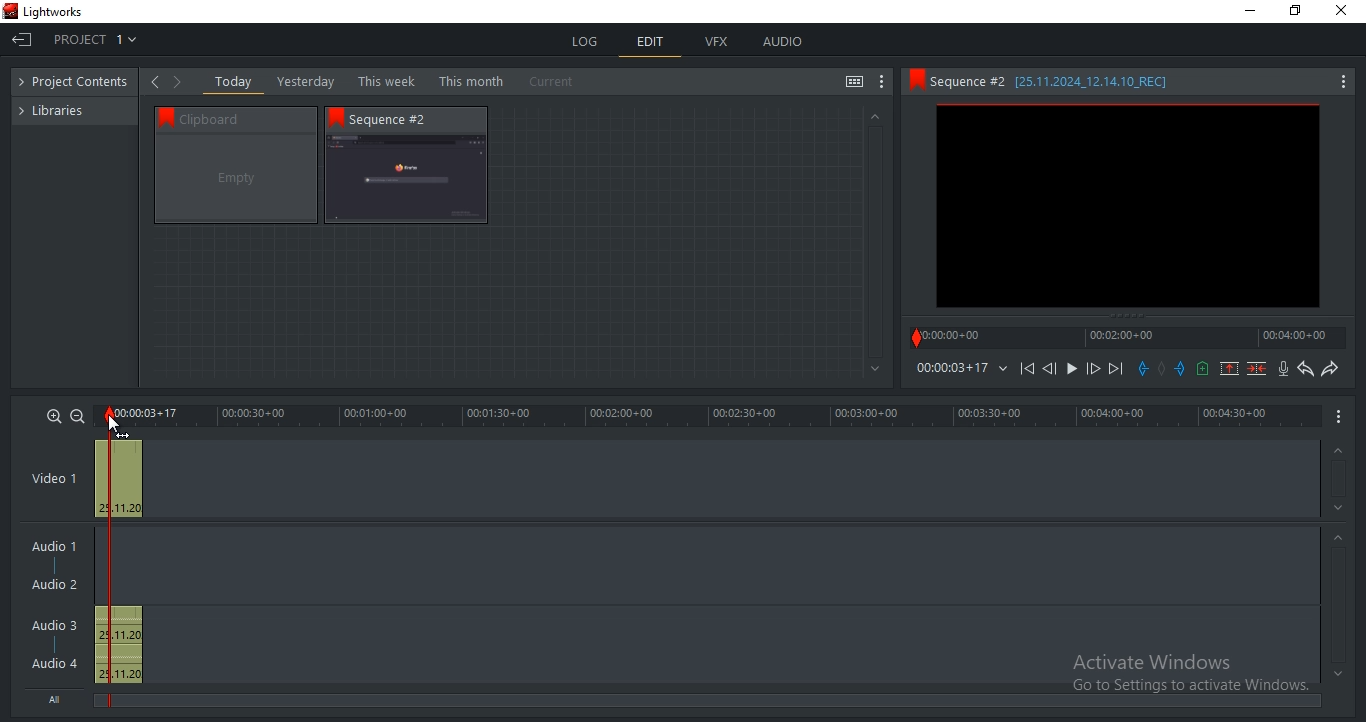  Describe the element at coordinates (154, 81) in the screenshot. I see `Show options to the left` at that location.